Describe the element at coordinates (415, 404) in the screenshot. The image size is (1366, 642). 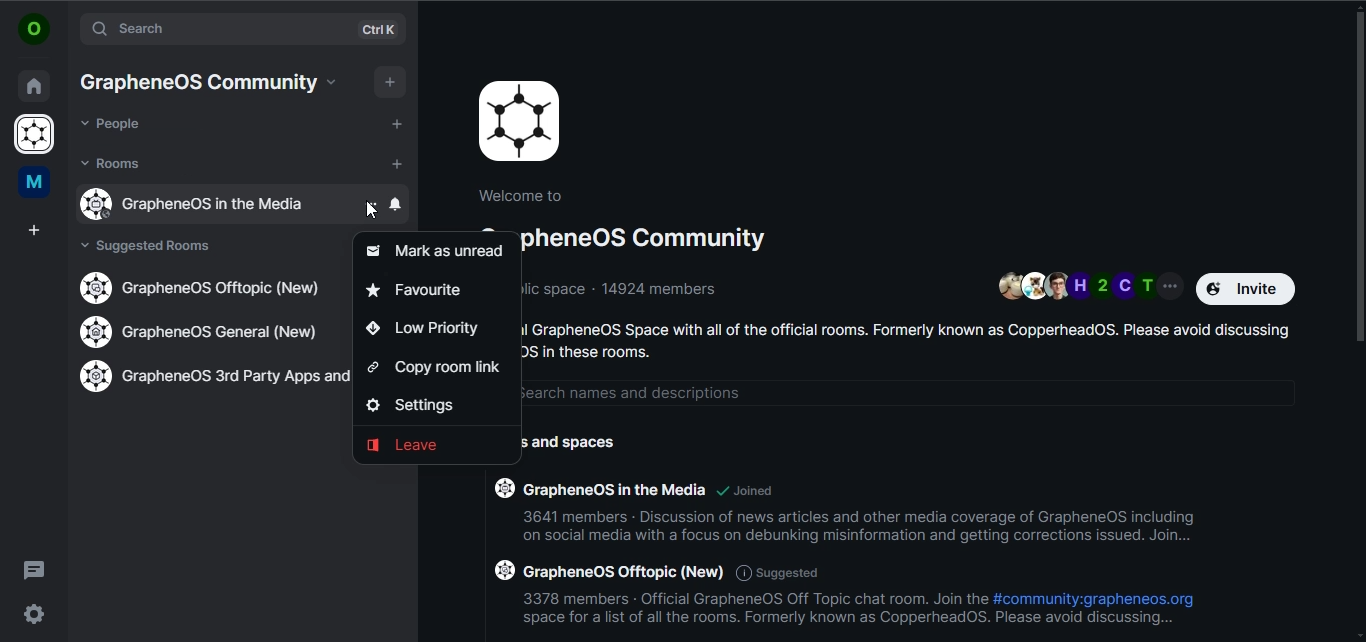
I see `settings` at that location.